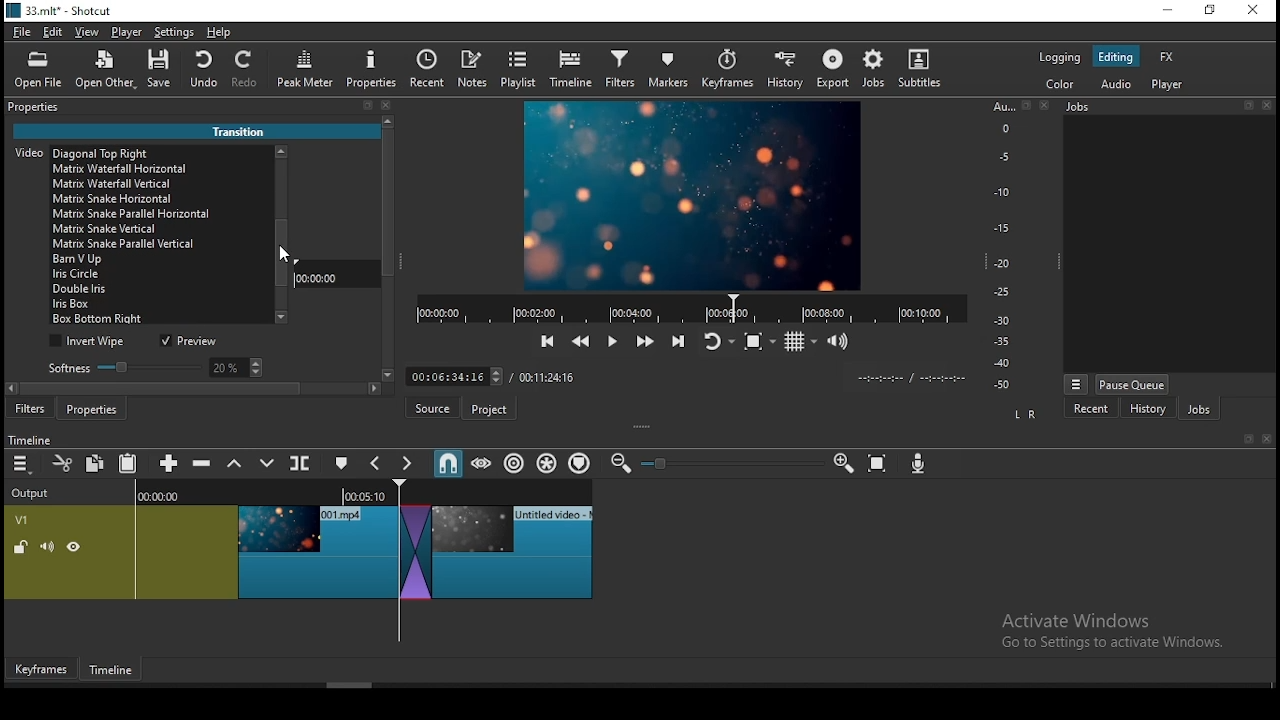 This screenshot has height=720, width=1280. What do you see at coordinates (23, 33) in the screenshot?
I see `file` at bounding box center [23, 33].